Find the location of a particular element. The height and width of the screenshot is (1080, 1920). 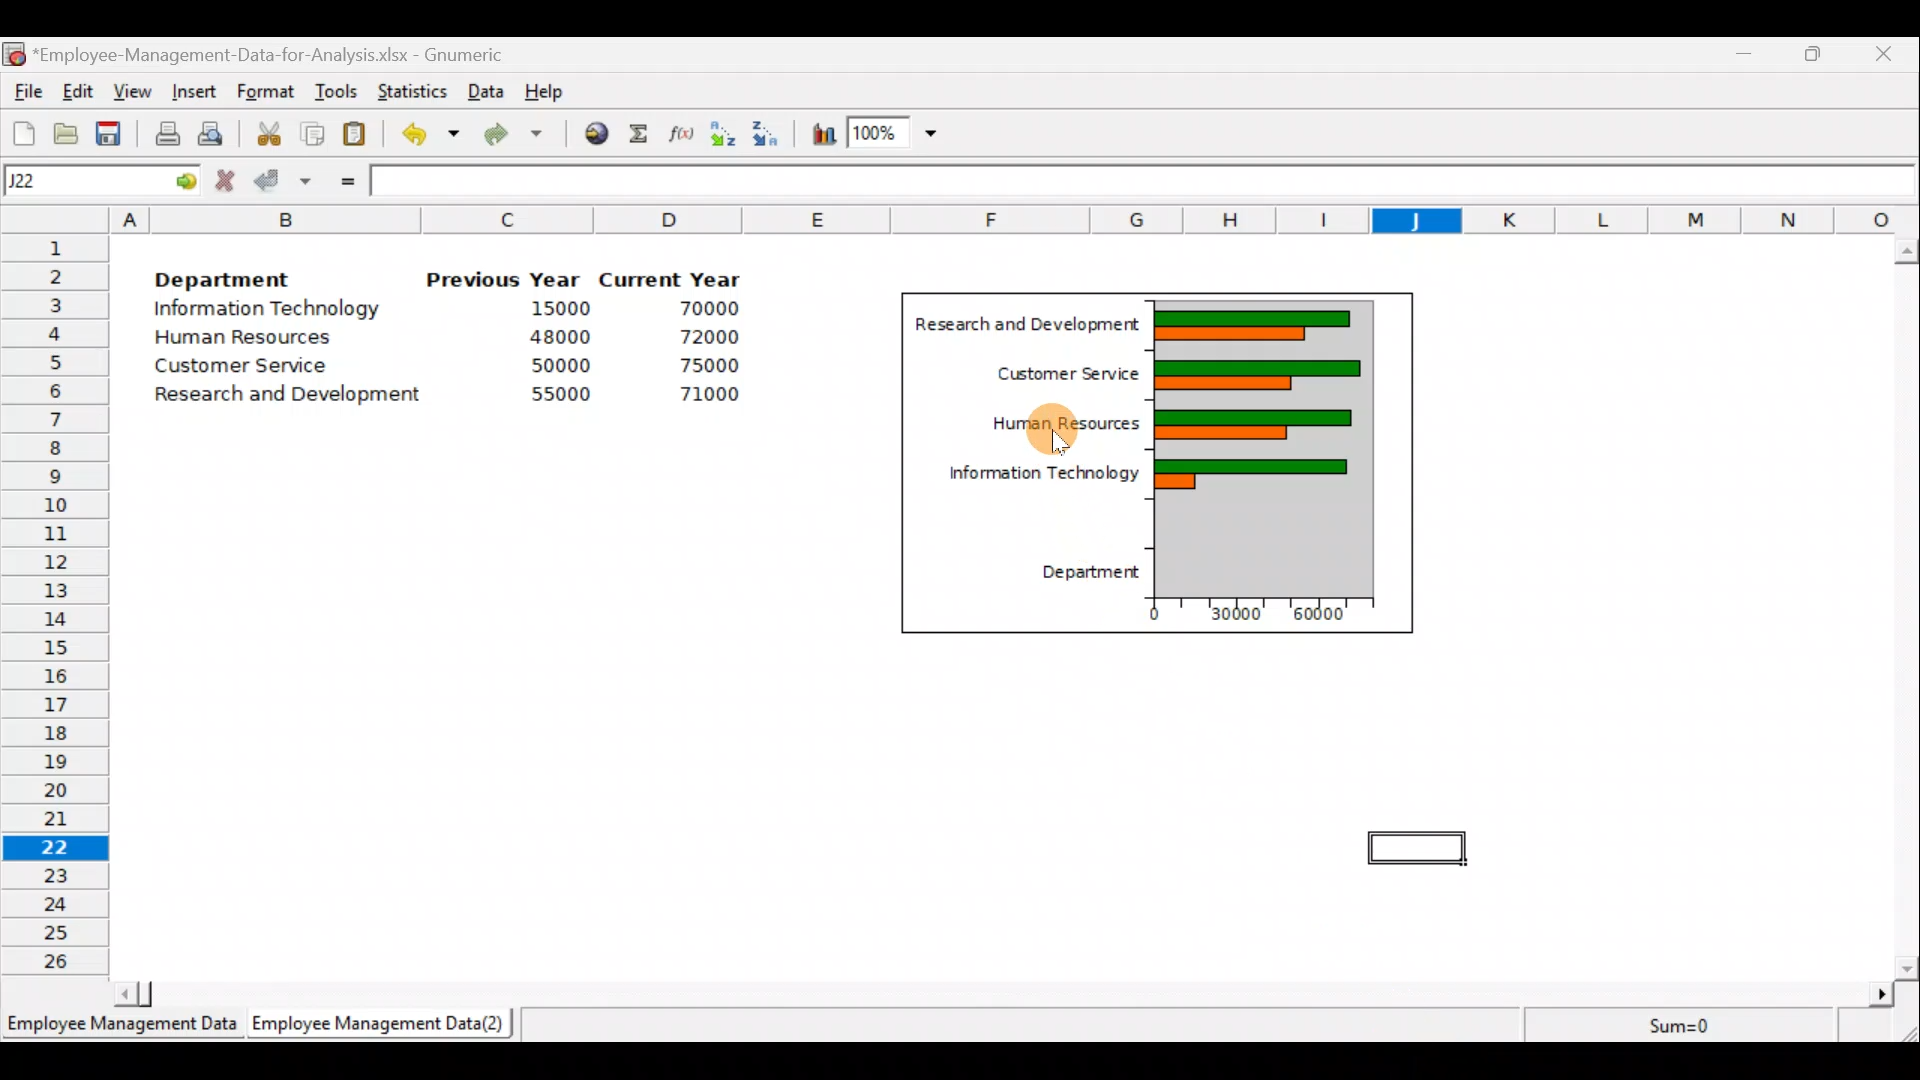

Accept change is located at coordinates (282, 178).